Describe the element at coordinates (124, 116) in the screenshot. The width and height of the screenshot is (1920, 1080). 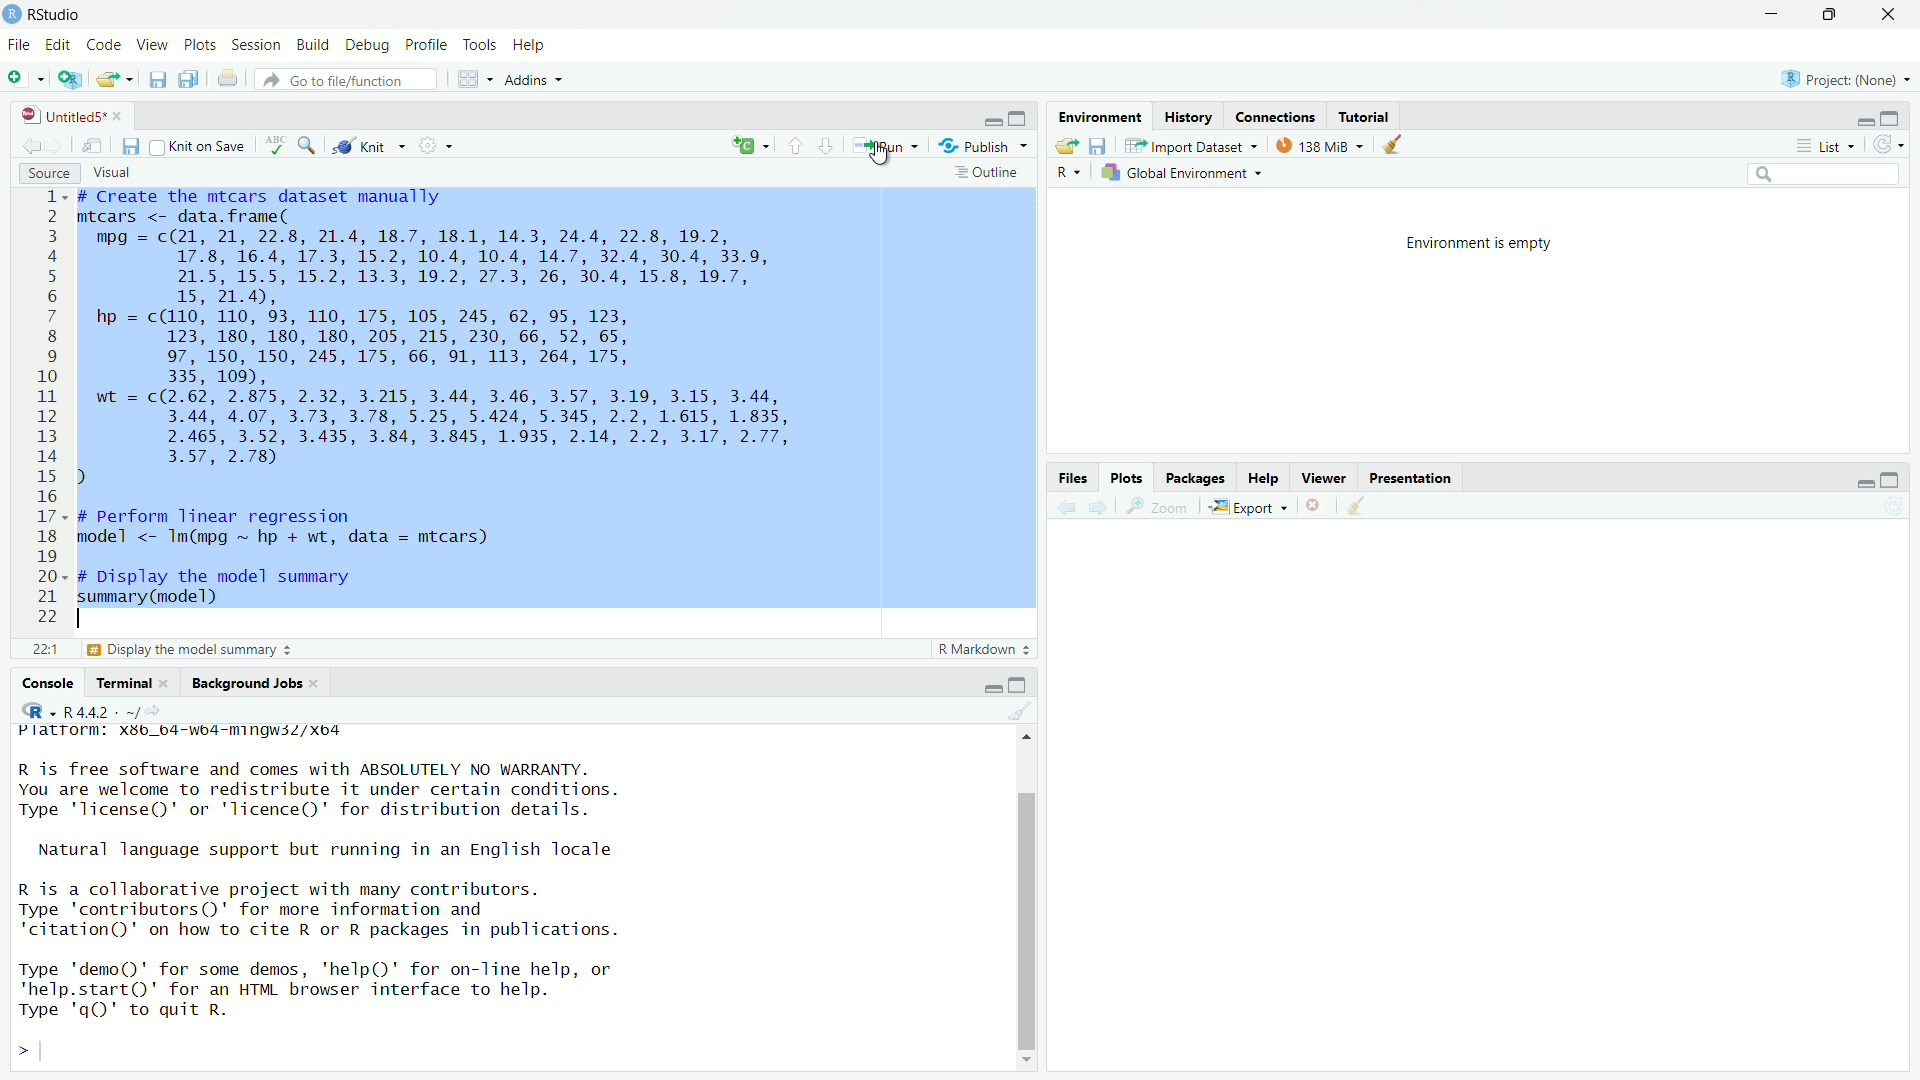
I see `close` at that location.